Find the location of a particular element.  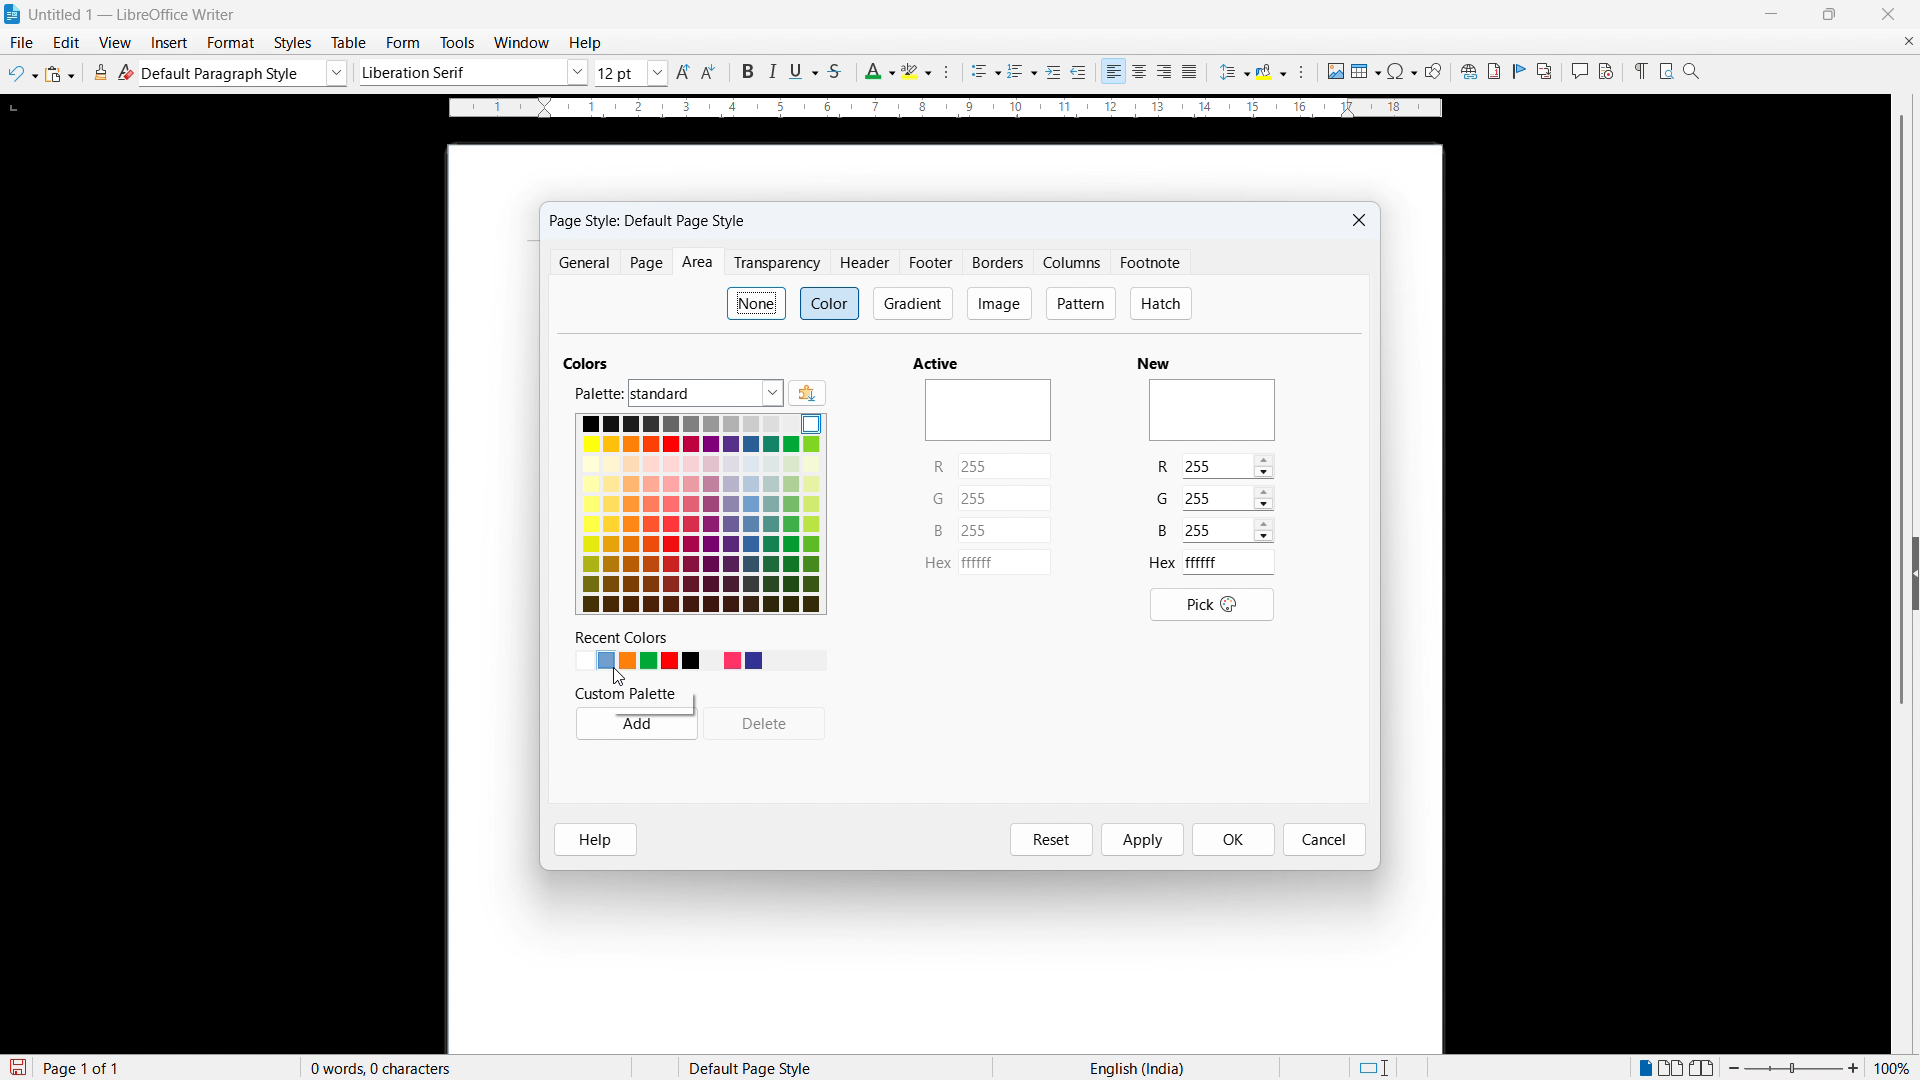

italic  is located at coordinates (770, 72).